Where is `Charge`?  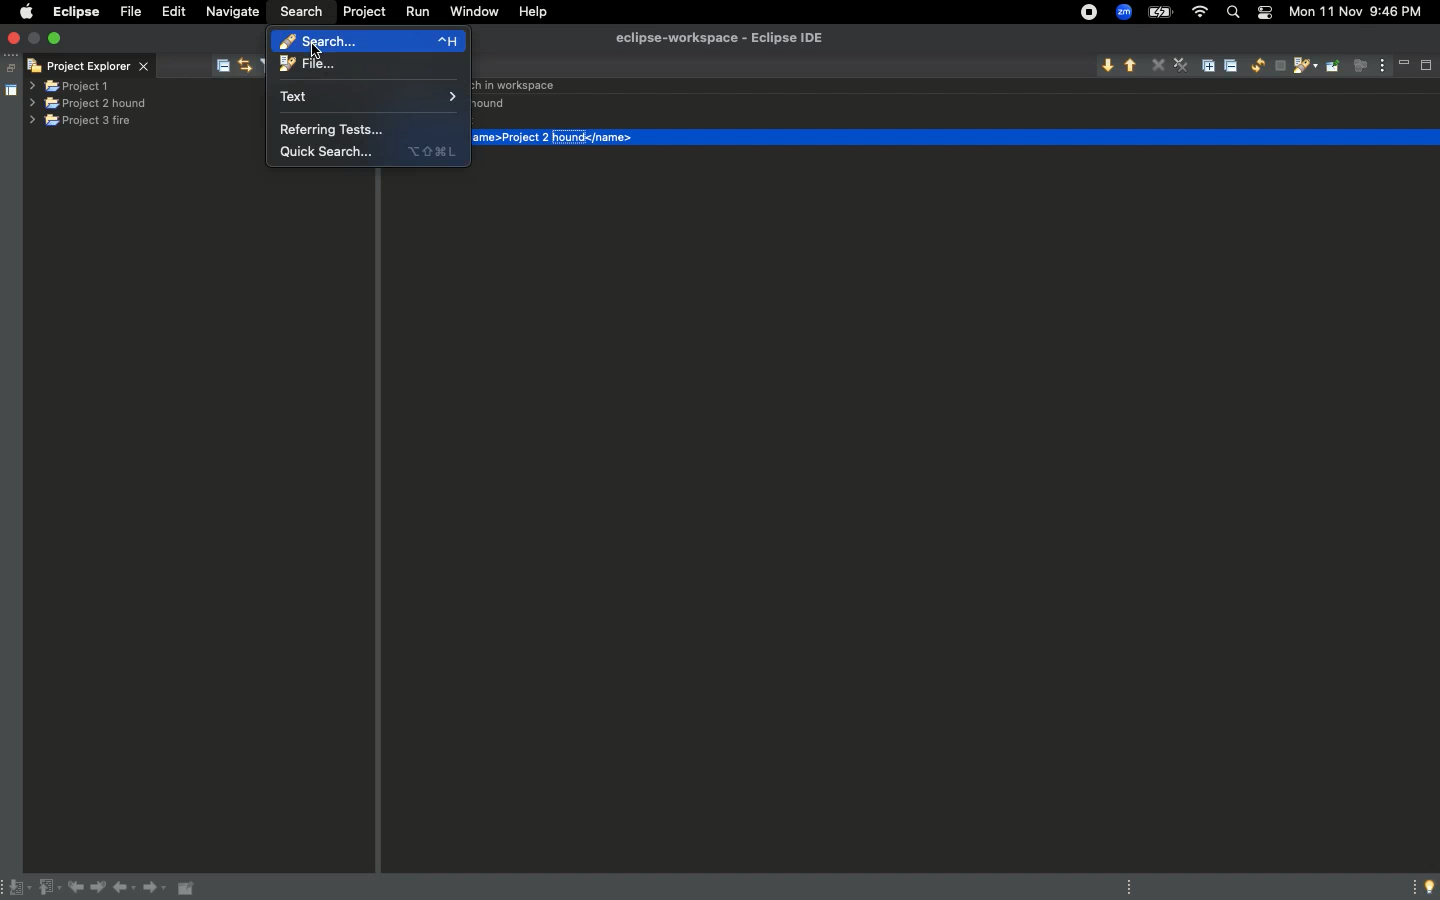 Charge is located at coordinates (1159, 12).